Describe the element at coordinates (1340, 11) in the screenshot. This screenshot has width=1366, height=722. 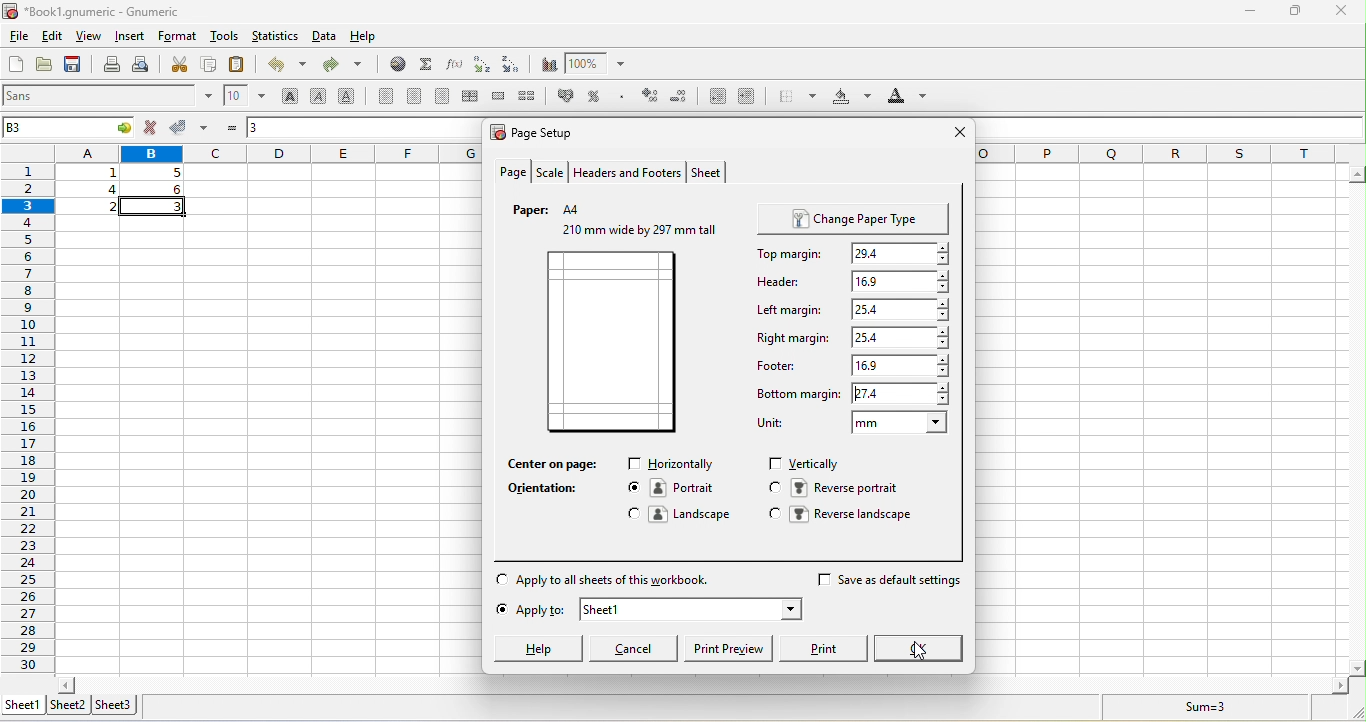
I see `close` at that location.